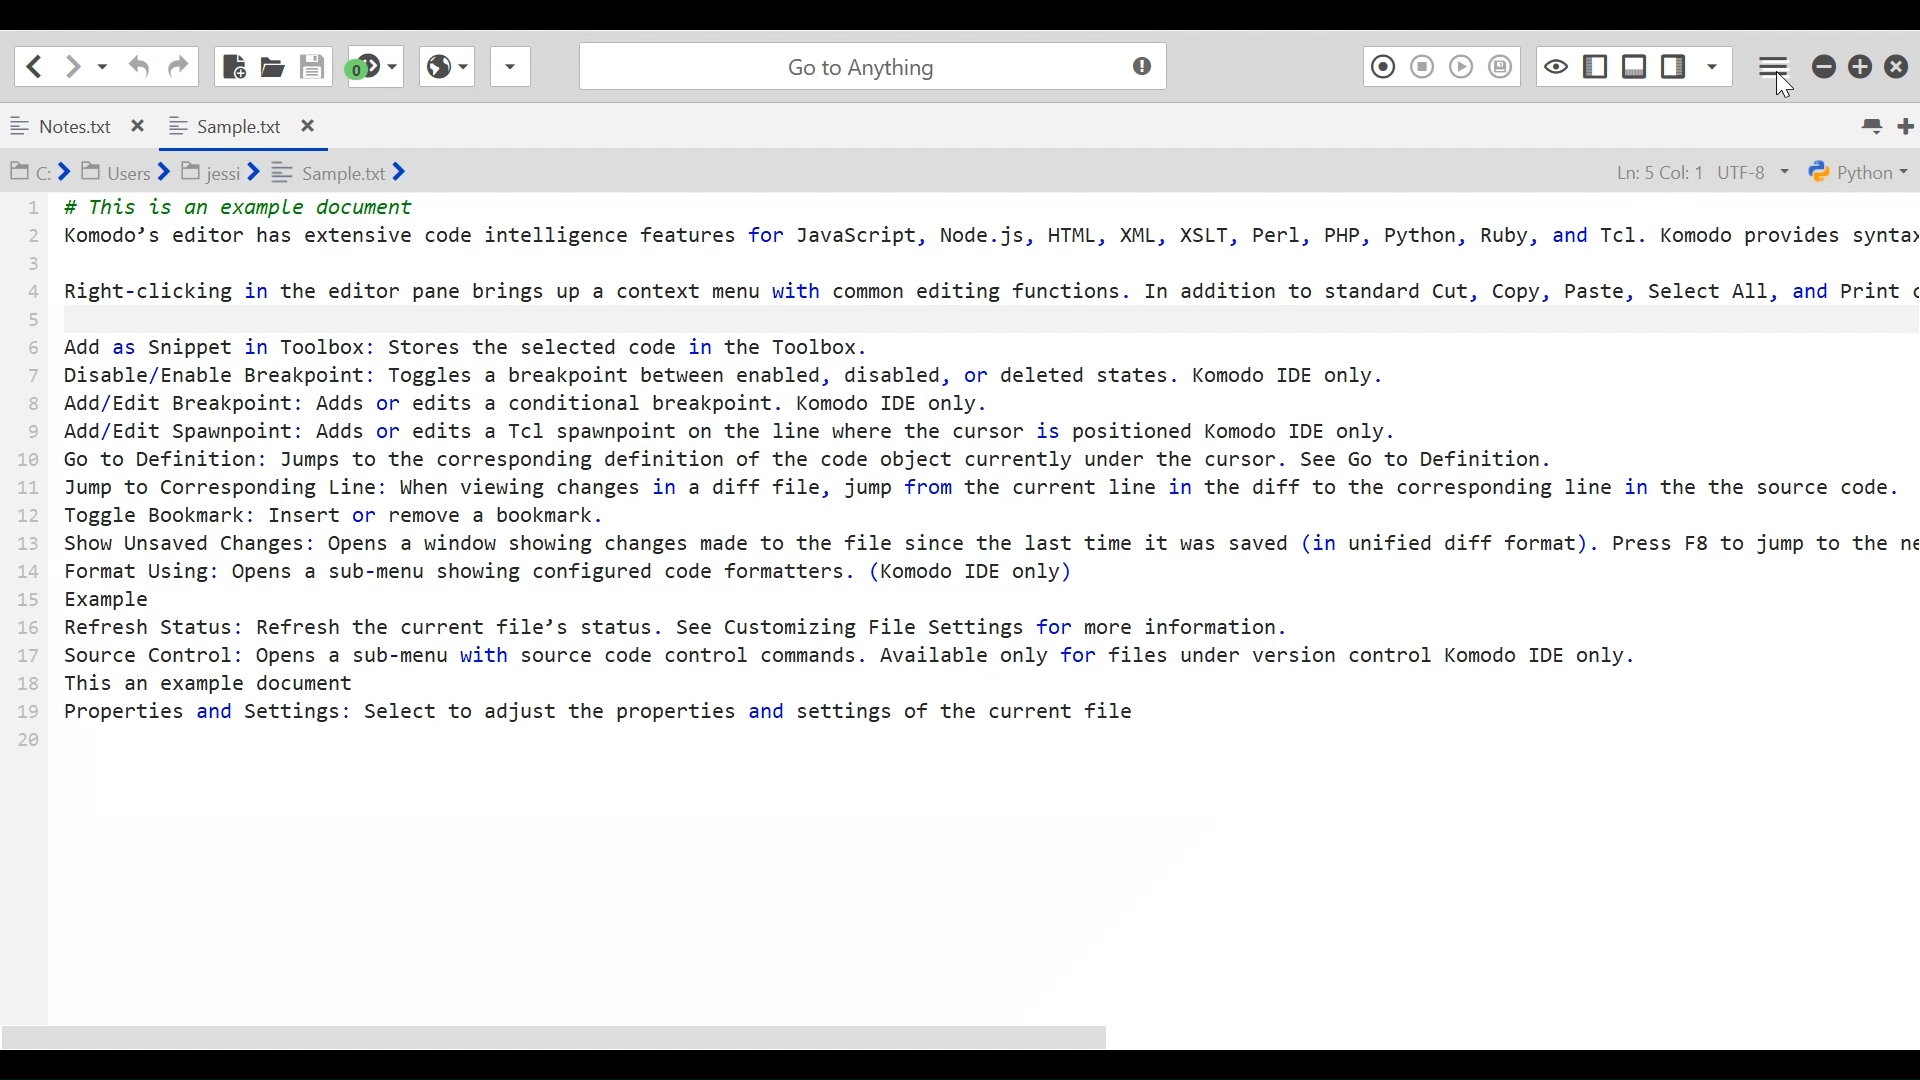 Image resolution: width=1920 pixels, height=1080 pixels. What do you see at coordinates (1636, 65) in the screenshot?
I see `Show/Hide Bottom Pane` at bounding box center [1636, 65].